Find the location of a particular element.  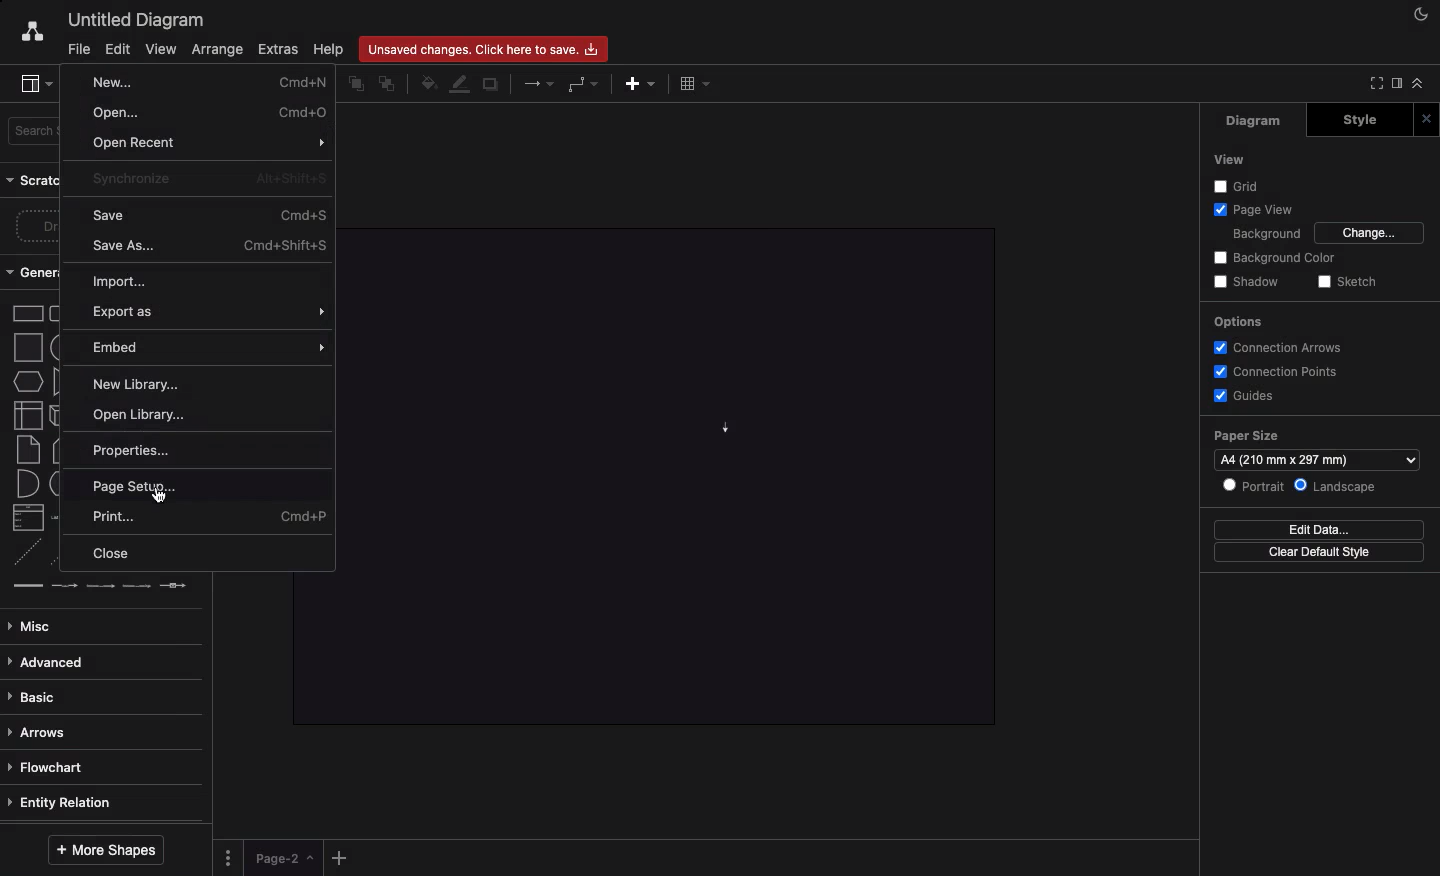

Import is located at coordinates (131, 282).